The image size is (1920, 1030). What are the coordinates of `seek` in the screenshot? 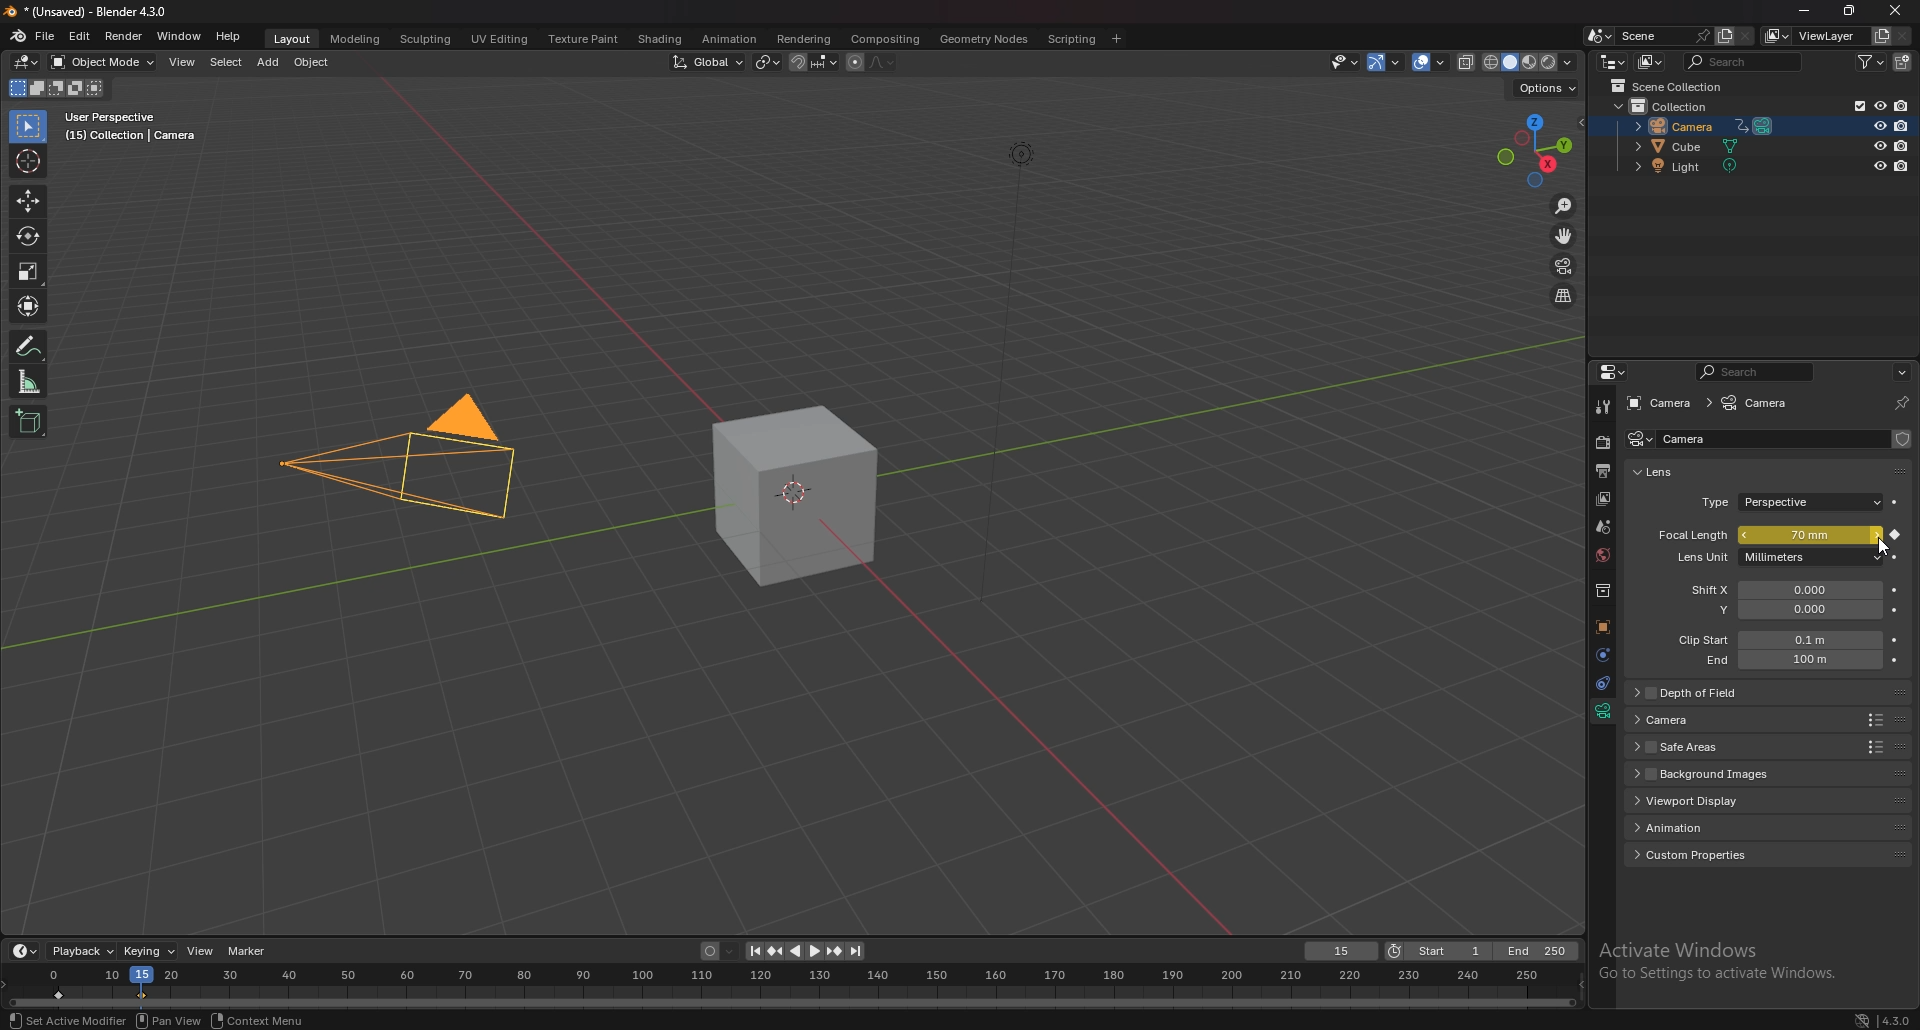 It's located at (792, 988).